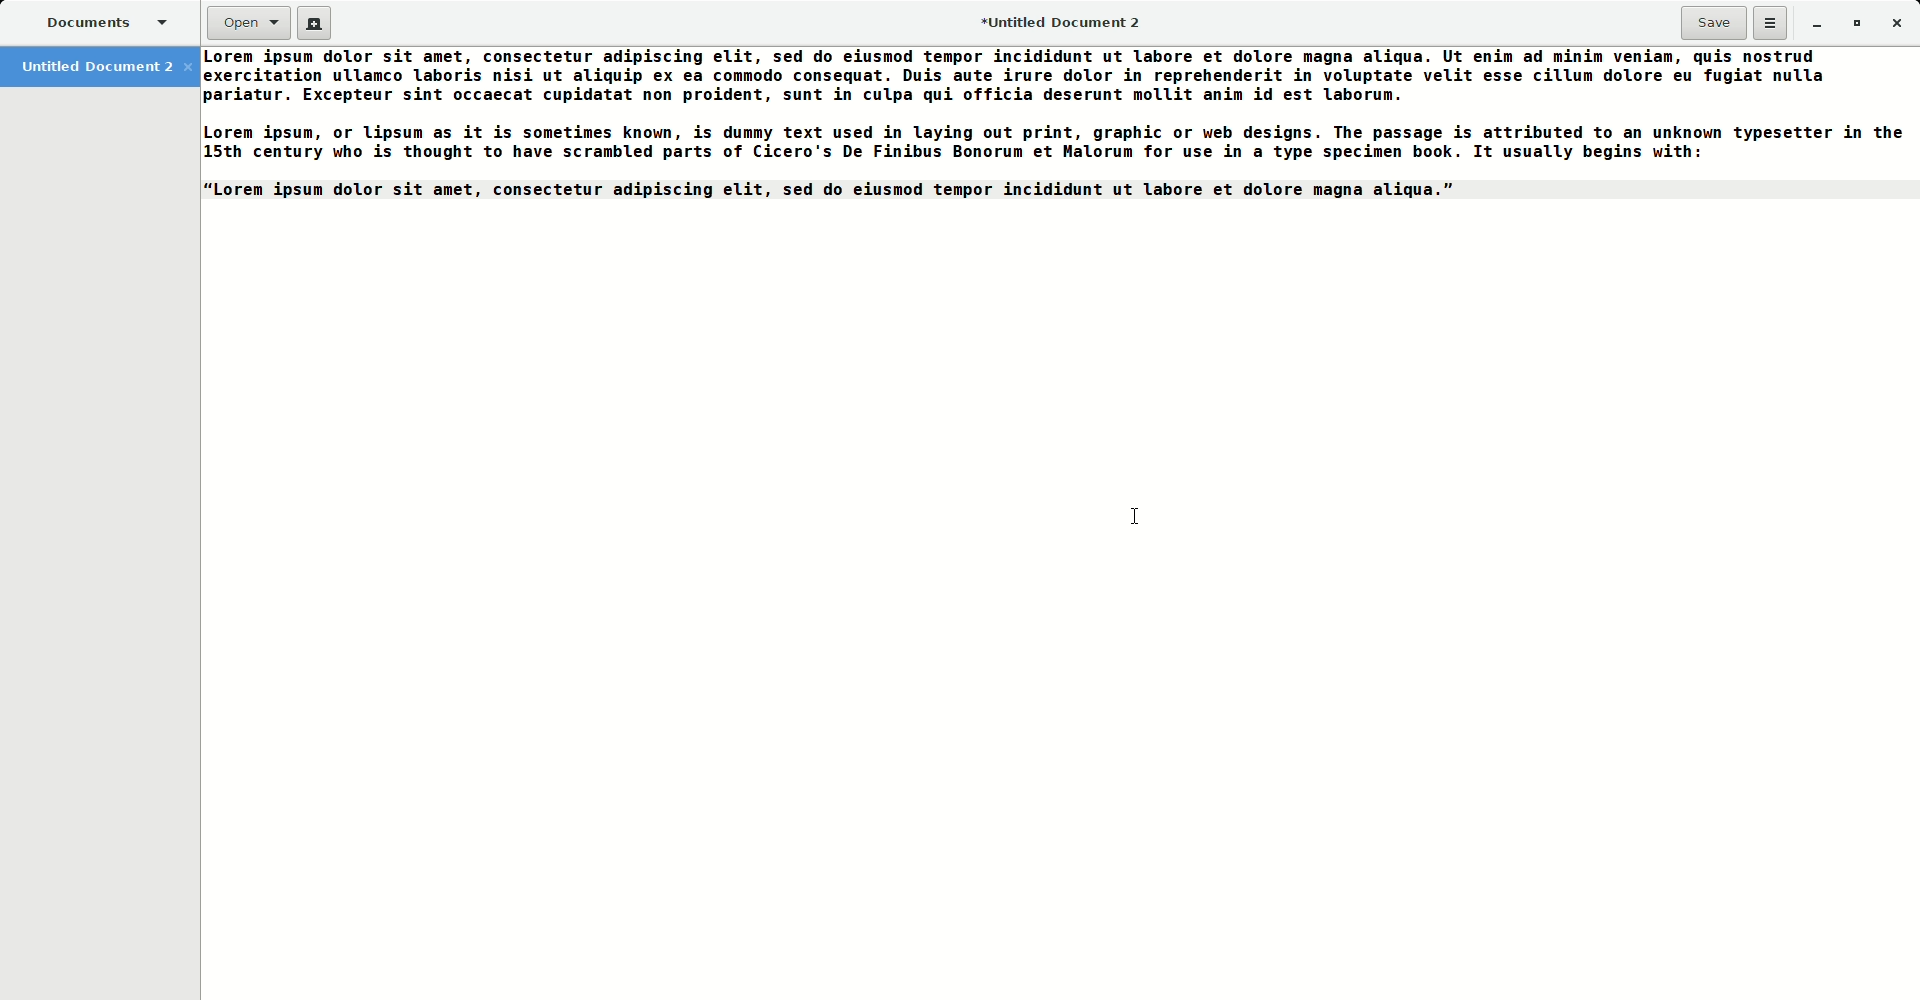 The width and height of the screenshot is (1920, 1000). What do you see at coordinates (238, 24) in the screenshot?
I see `Open` at bounding box center [238, 24].